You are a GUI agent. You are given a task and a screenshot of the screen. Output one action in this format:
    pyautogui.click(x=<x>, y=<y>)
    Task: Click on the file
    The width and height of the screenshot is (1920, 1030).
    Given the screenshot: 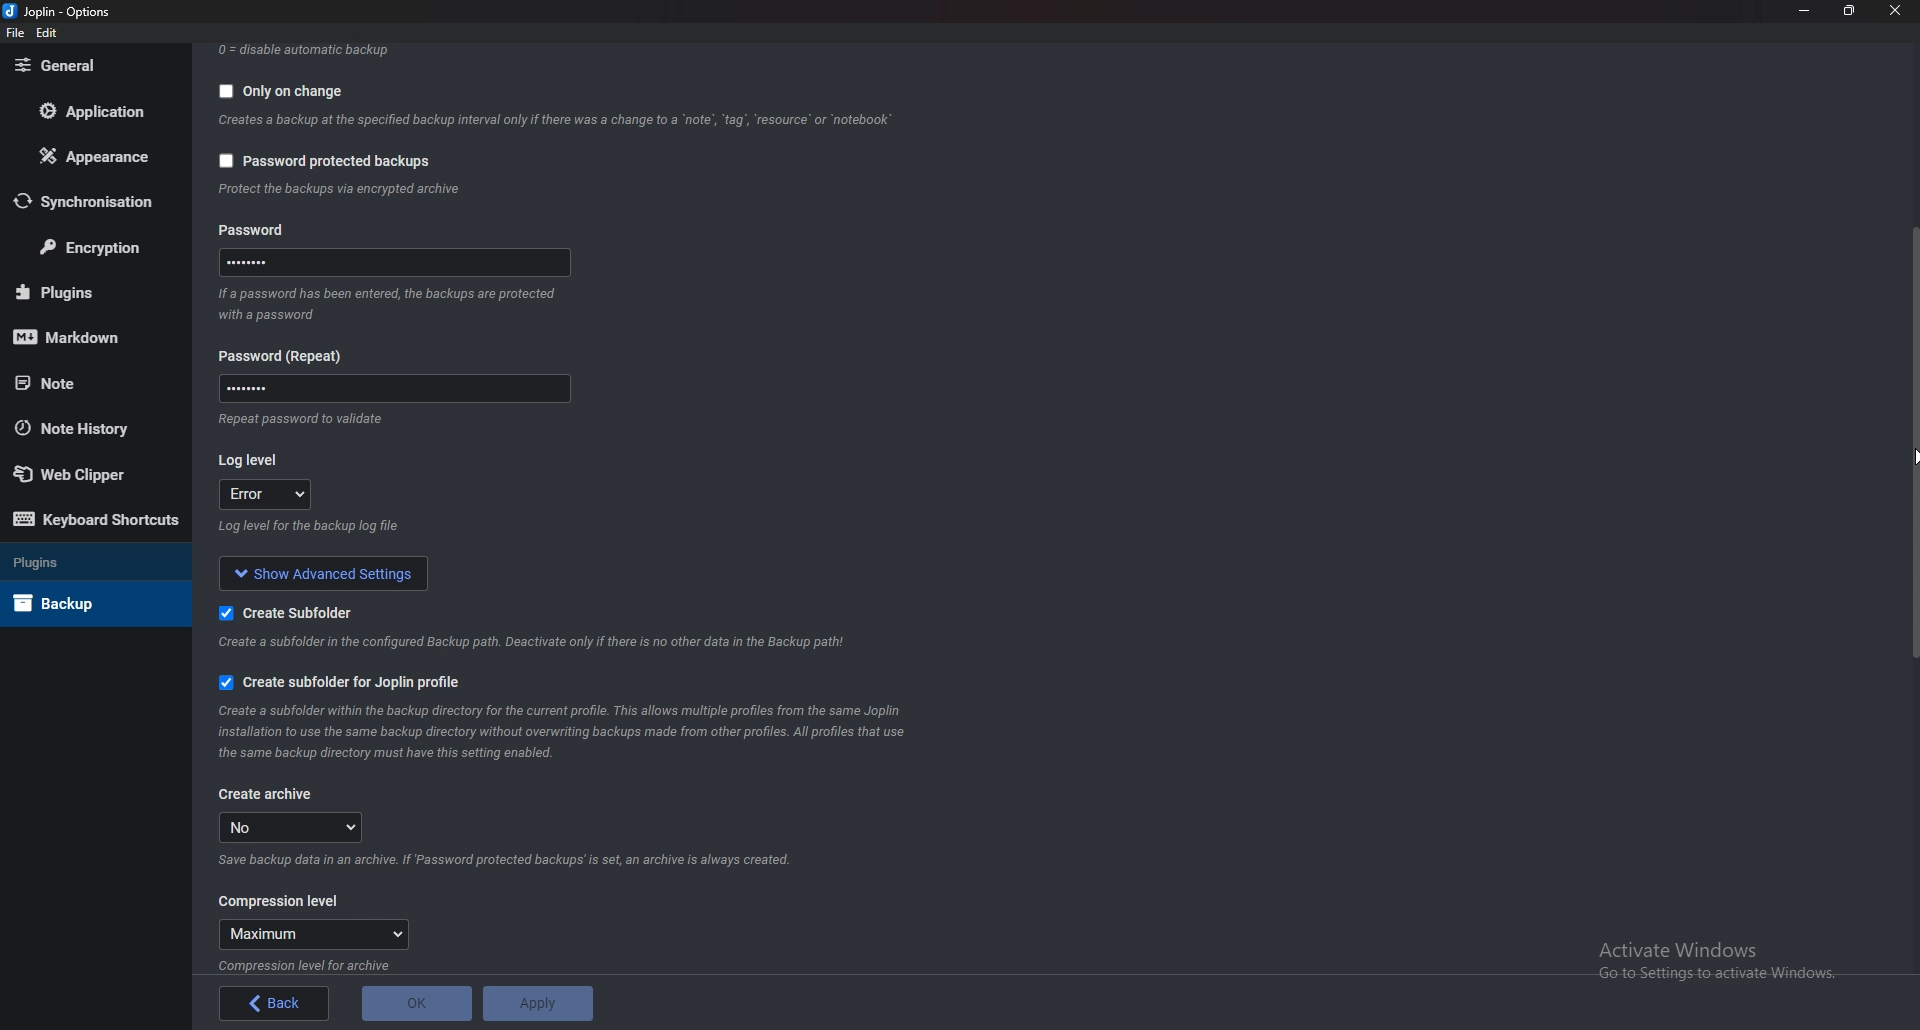 What is the action you would take?
    pyautogui.click(x=16, y=33)
    